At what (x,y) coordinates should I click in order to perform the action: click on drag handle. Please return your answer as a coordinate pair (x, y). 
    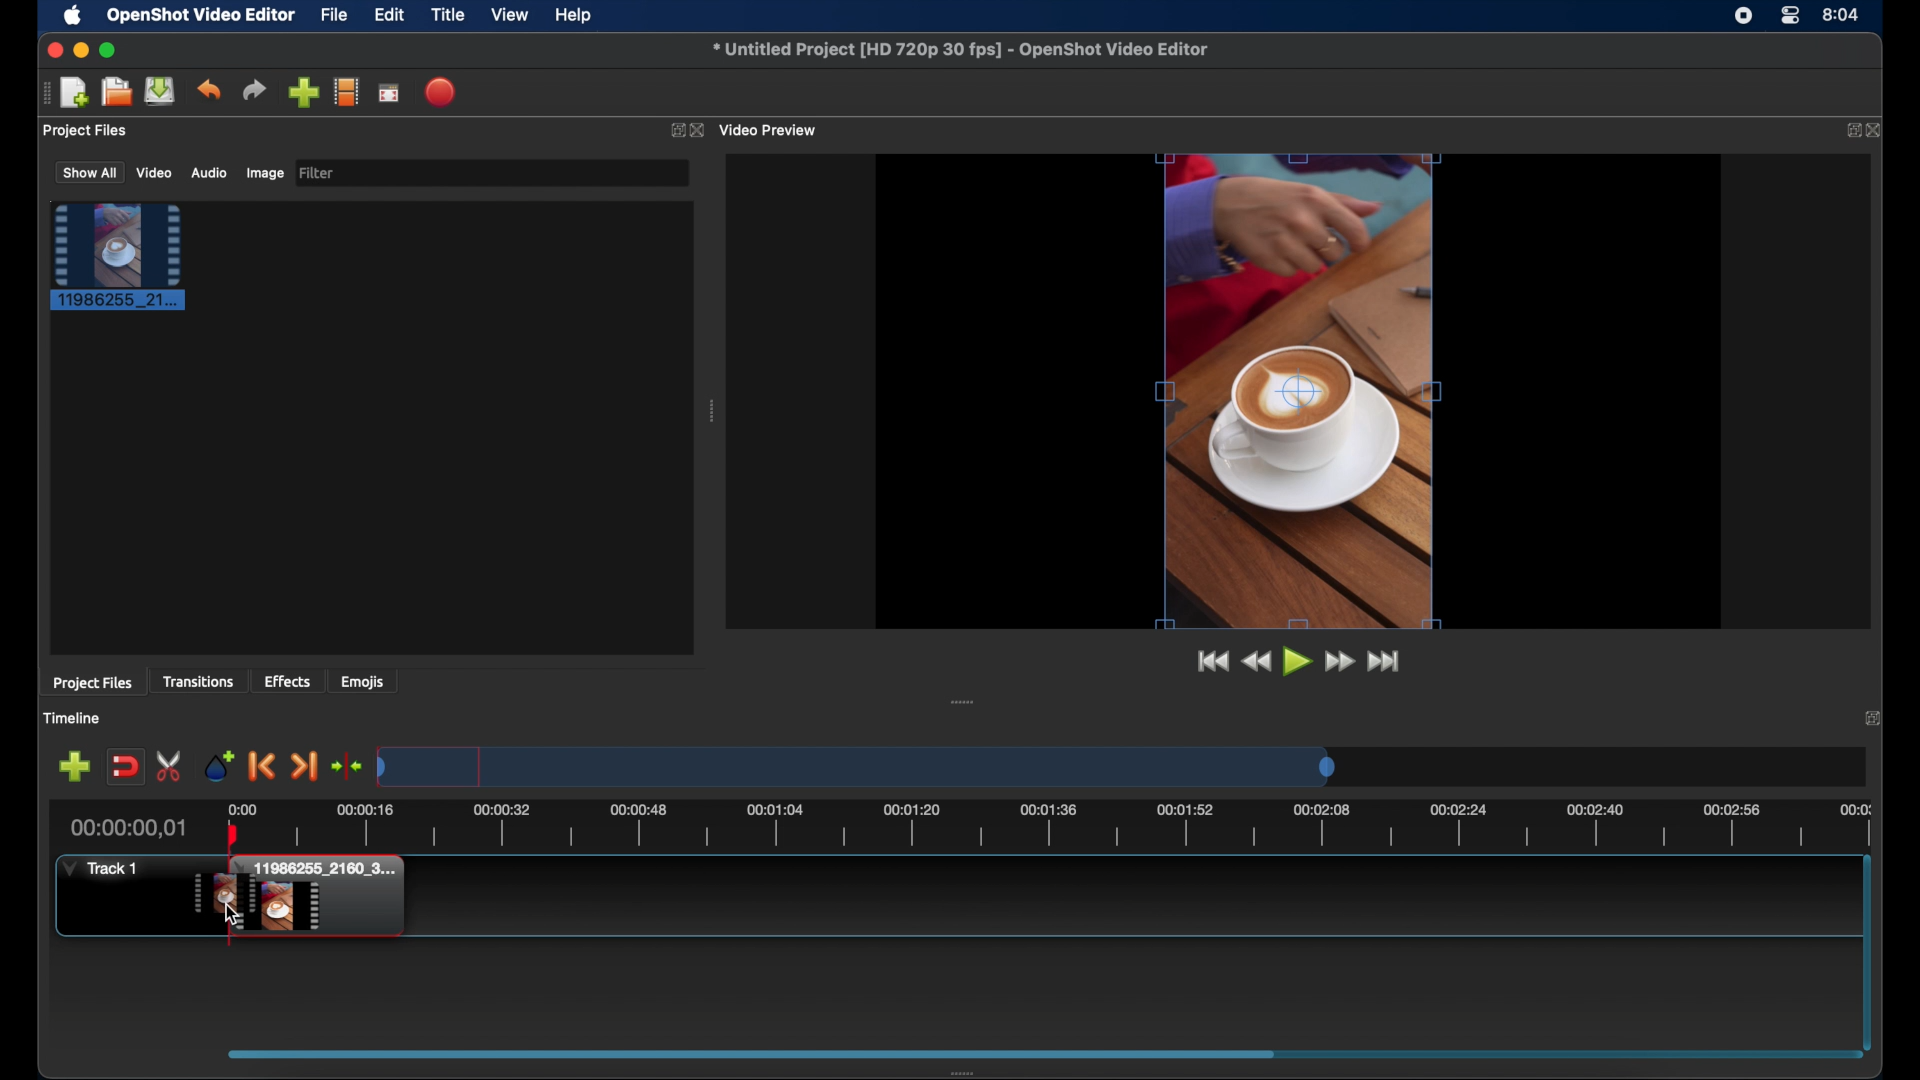
    Looking at the image, I should click on (964, 701).